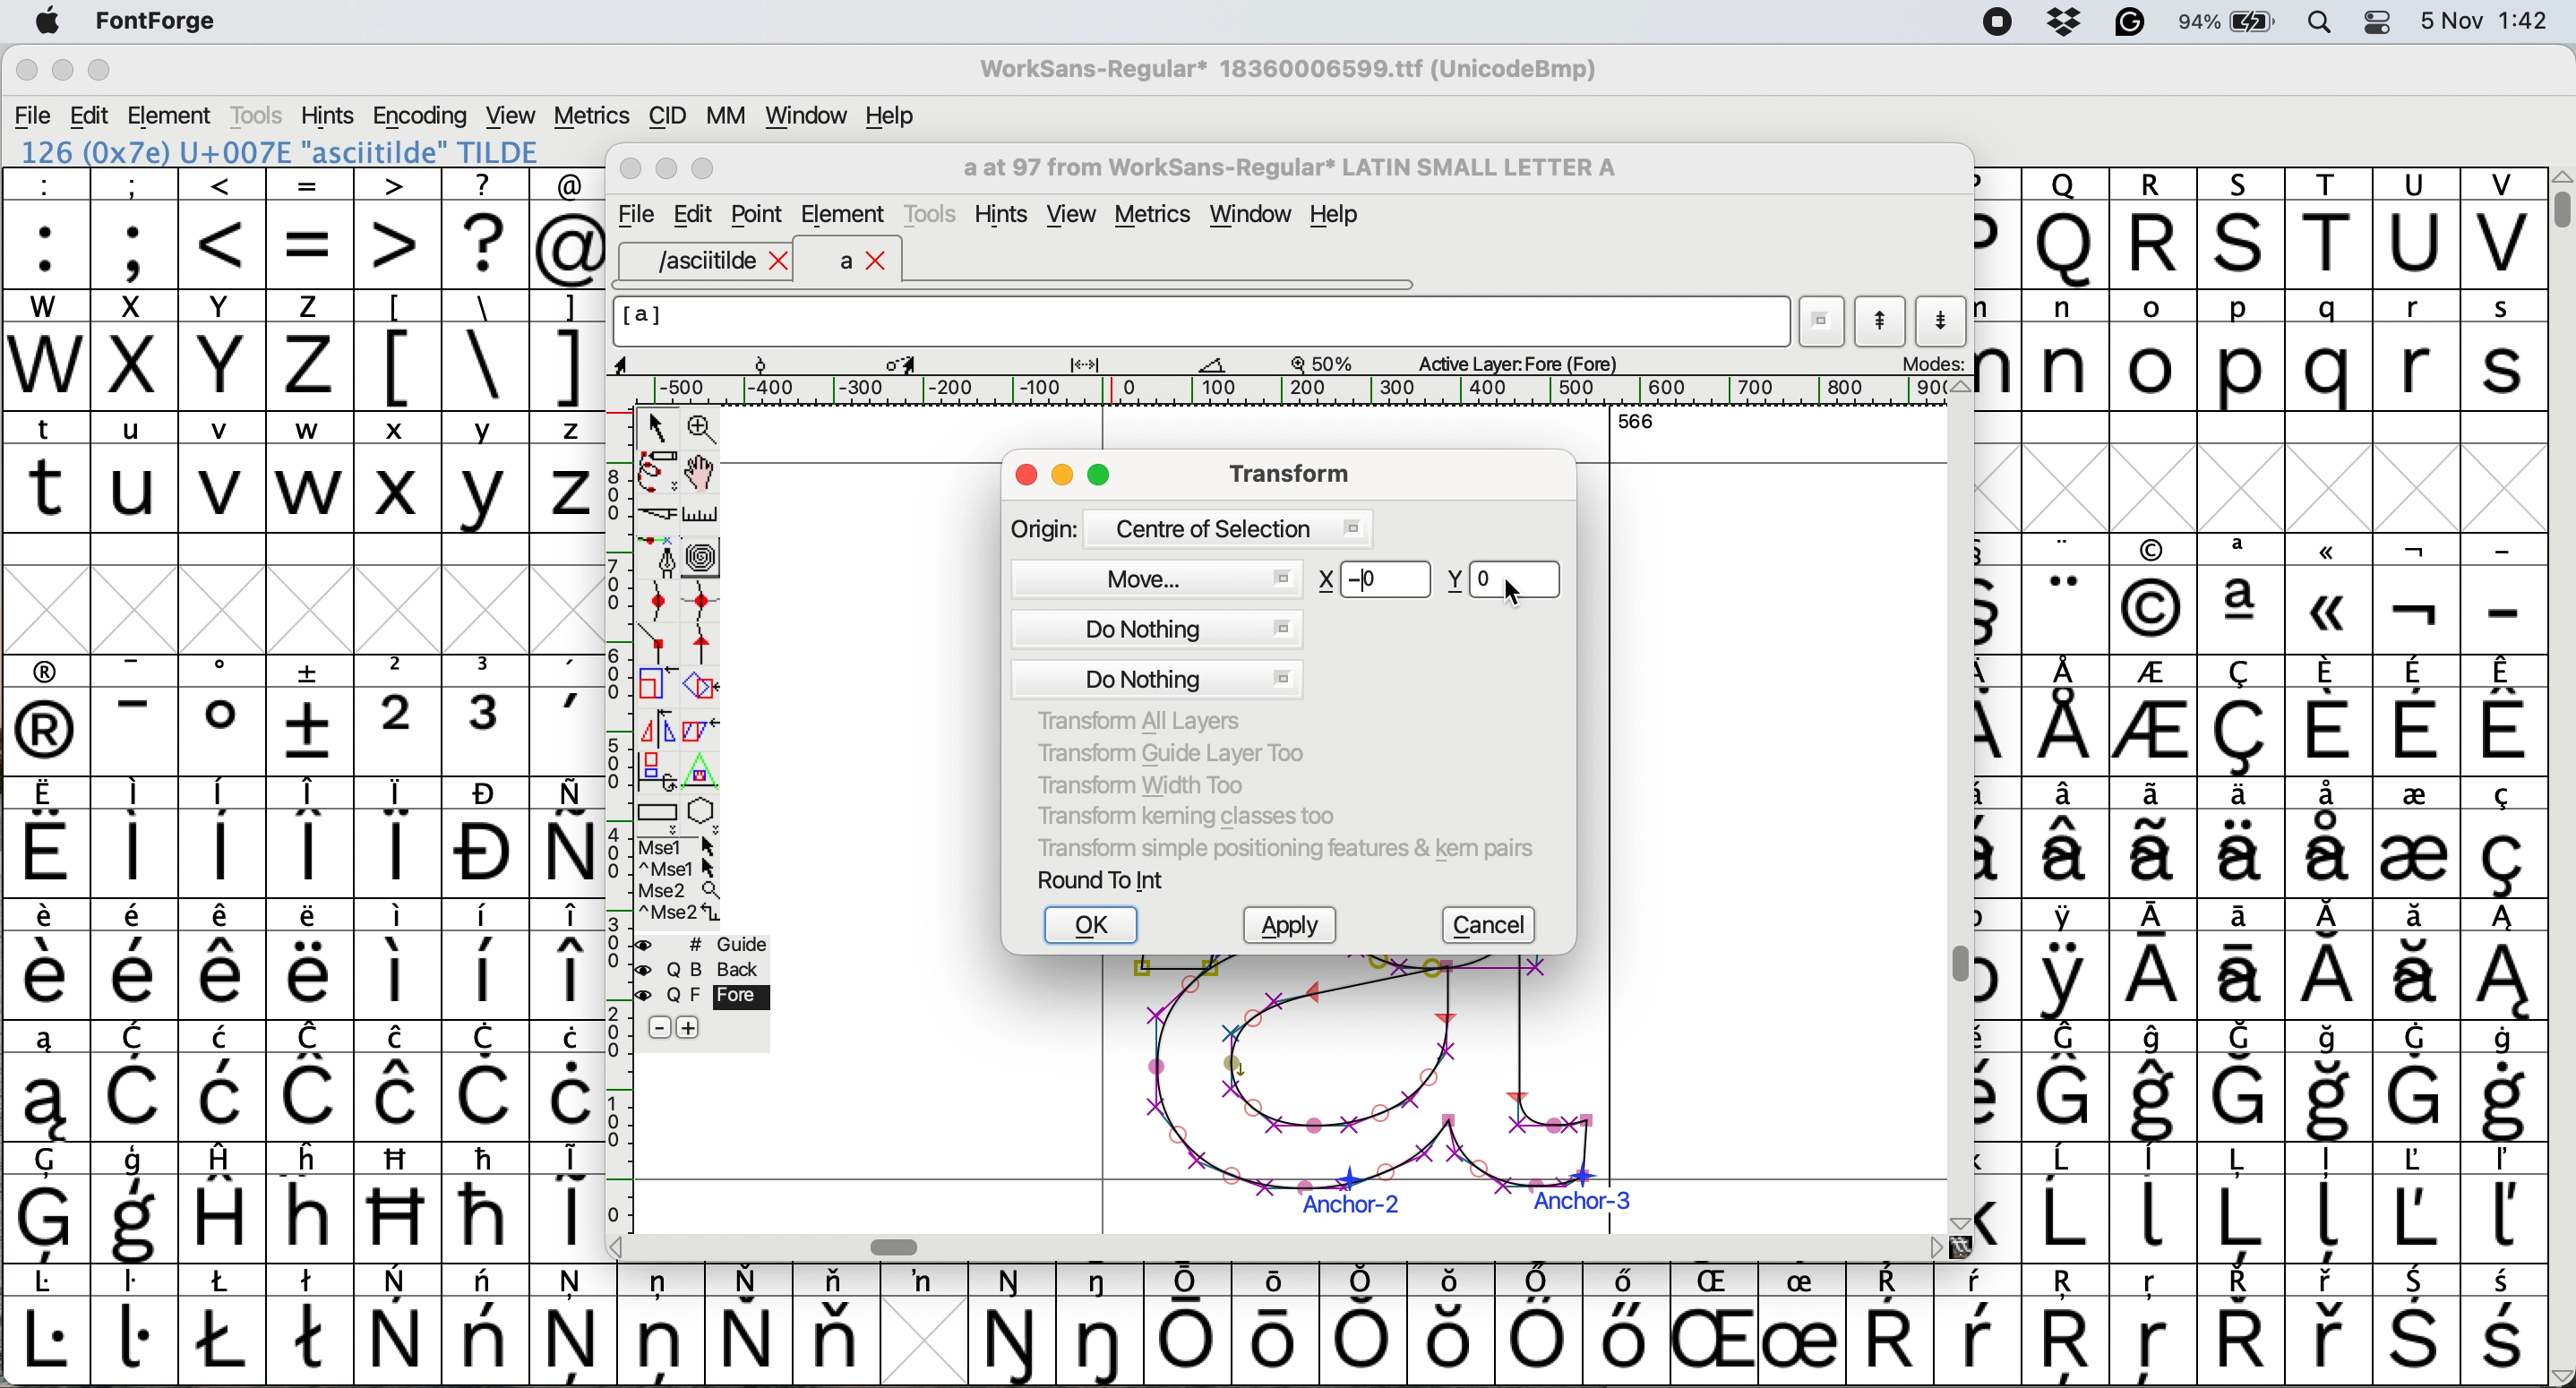  What do you see at coordinates (397, 1081) in the screenshot?
I see `symbol` at bounding box center [397, 1081].